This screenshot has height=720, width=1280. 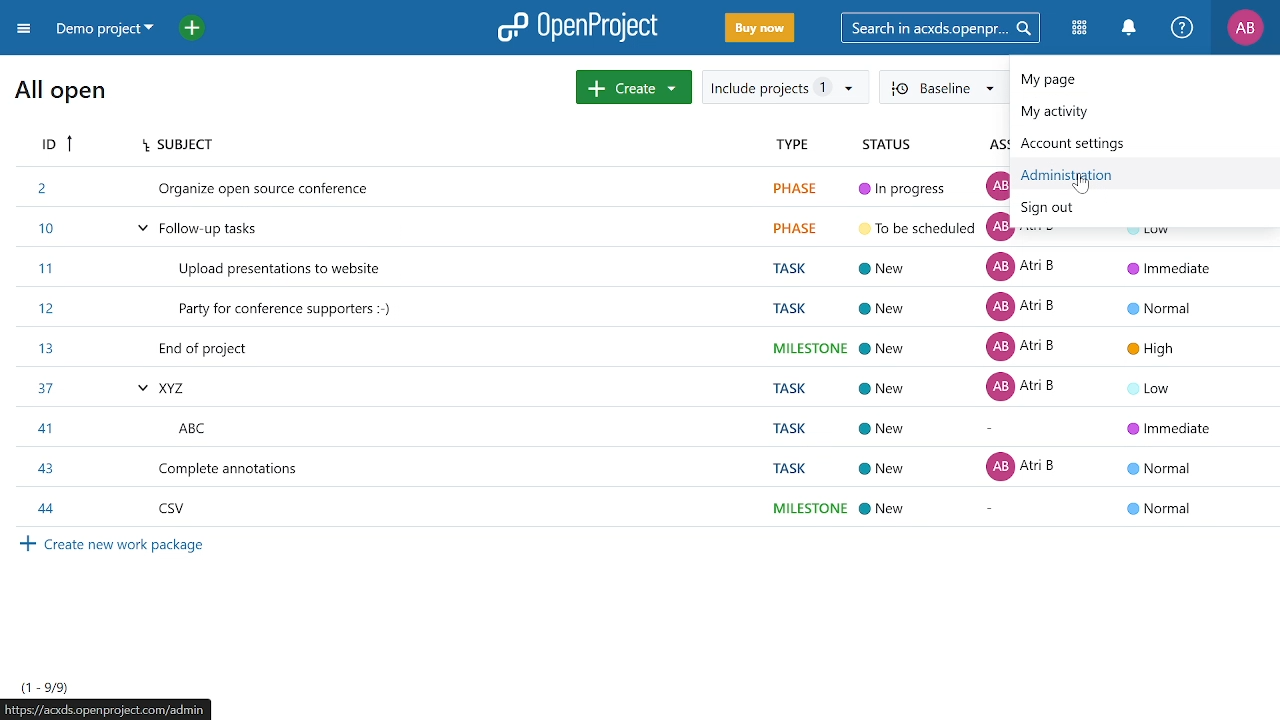 I want to click on My activity, so click(x=1095, y=114).